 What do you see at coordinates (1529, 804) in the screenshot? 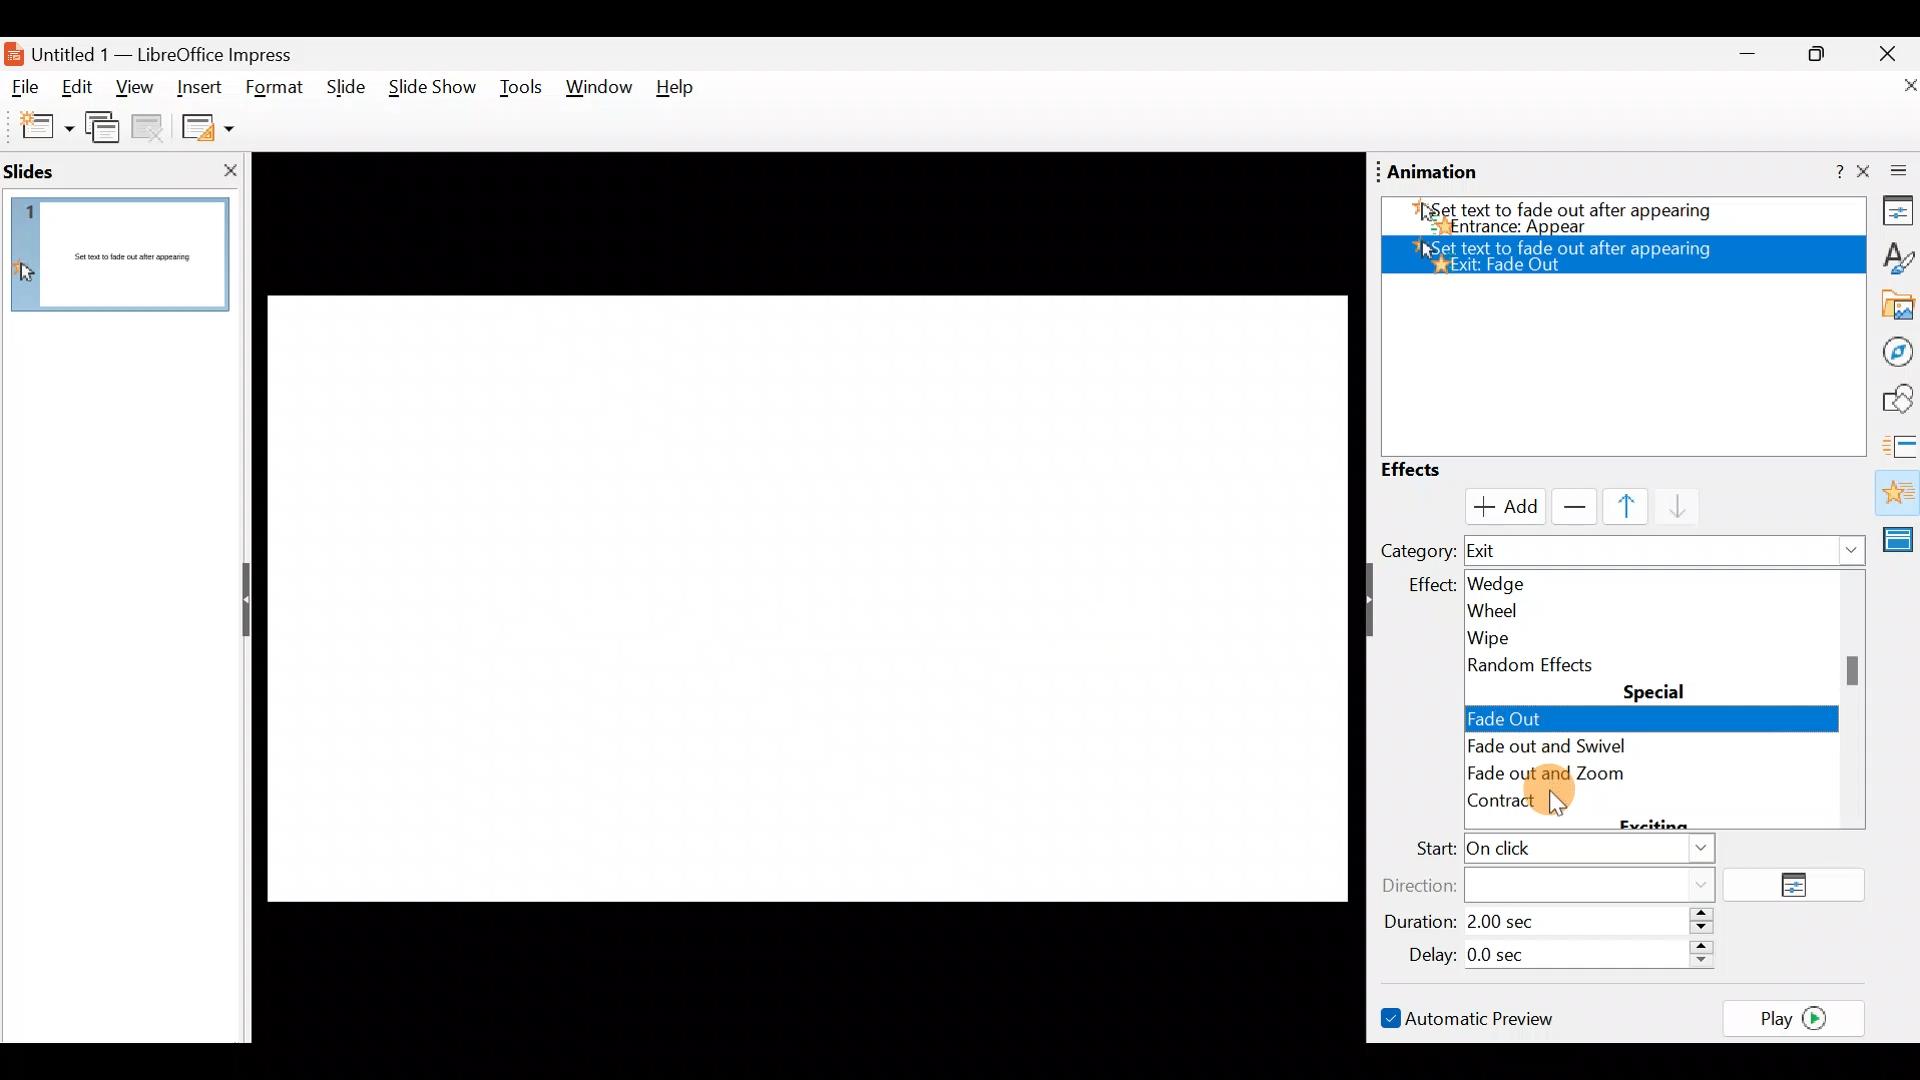
I see `Contract` at bounding box center [1529, 804].